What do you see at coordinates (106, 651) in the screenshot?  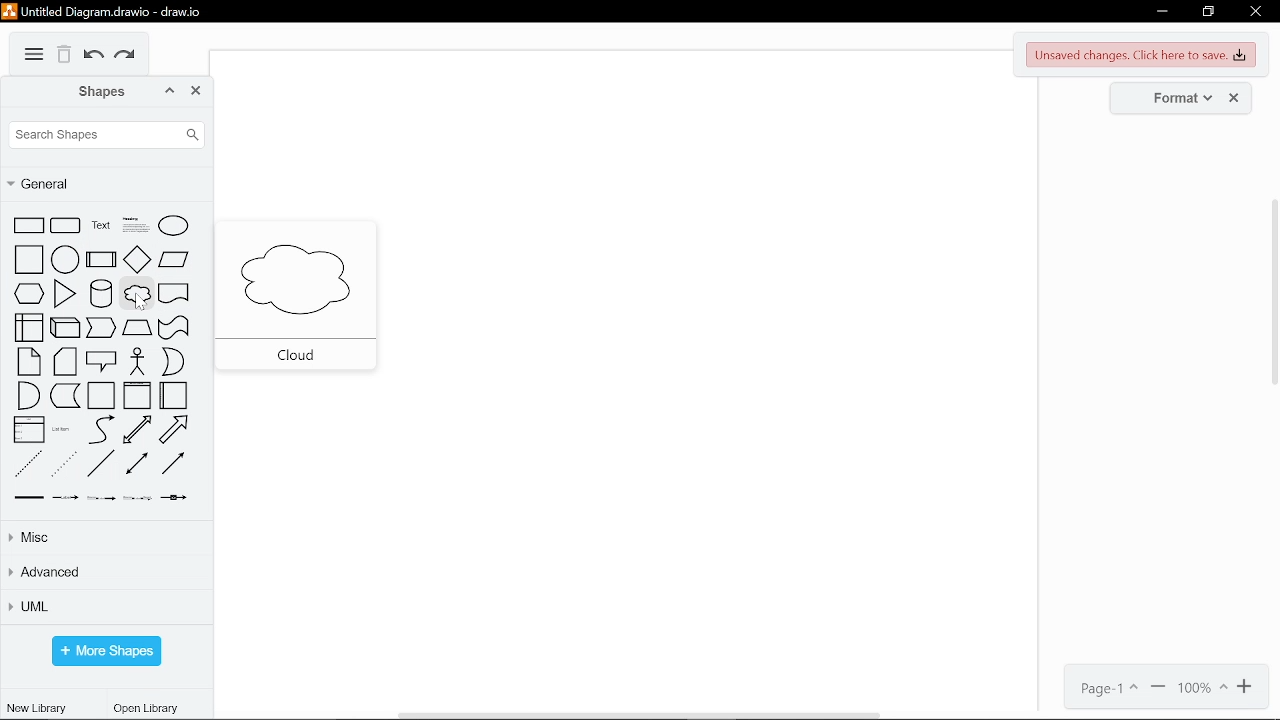 I see `more shapes` at bounding box center [106, 651].